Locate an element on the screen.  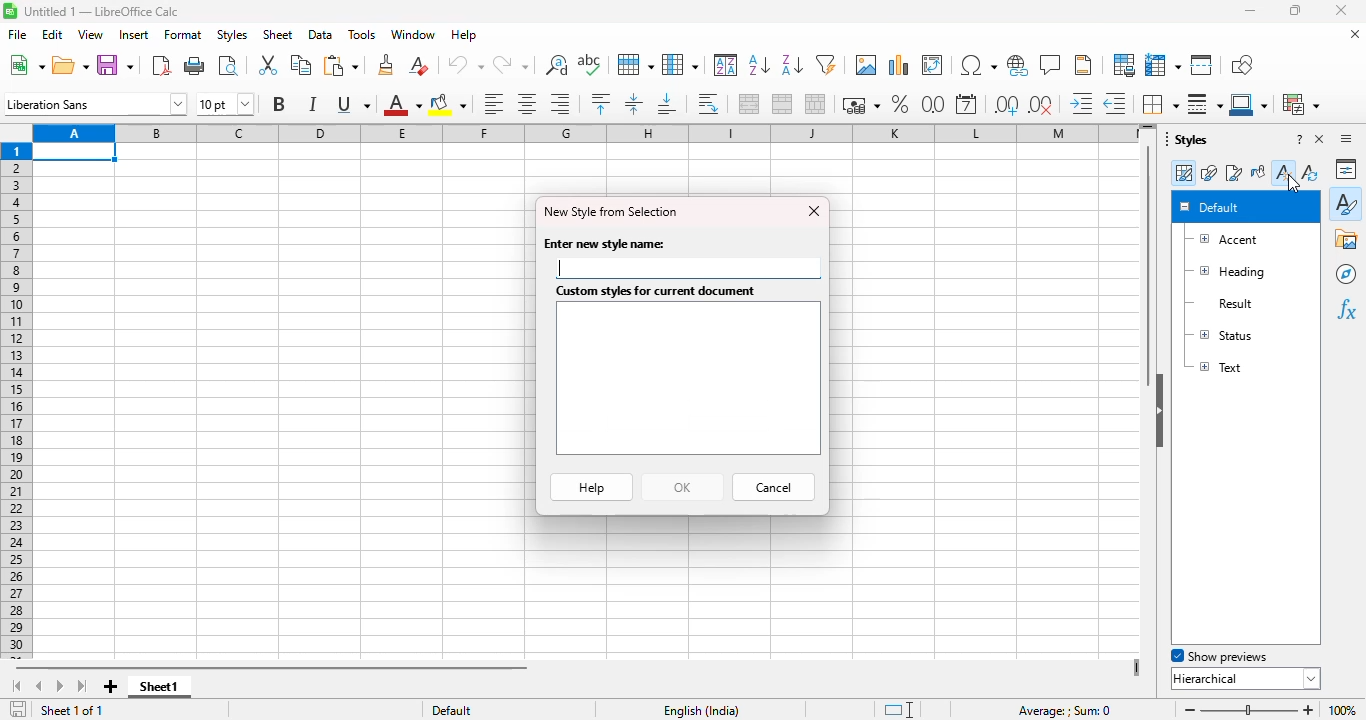
logo is located at coordinates (10, 11).